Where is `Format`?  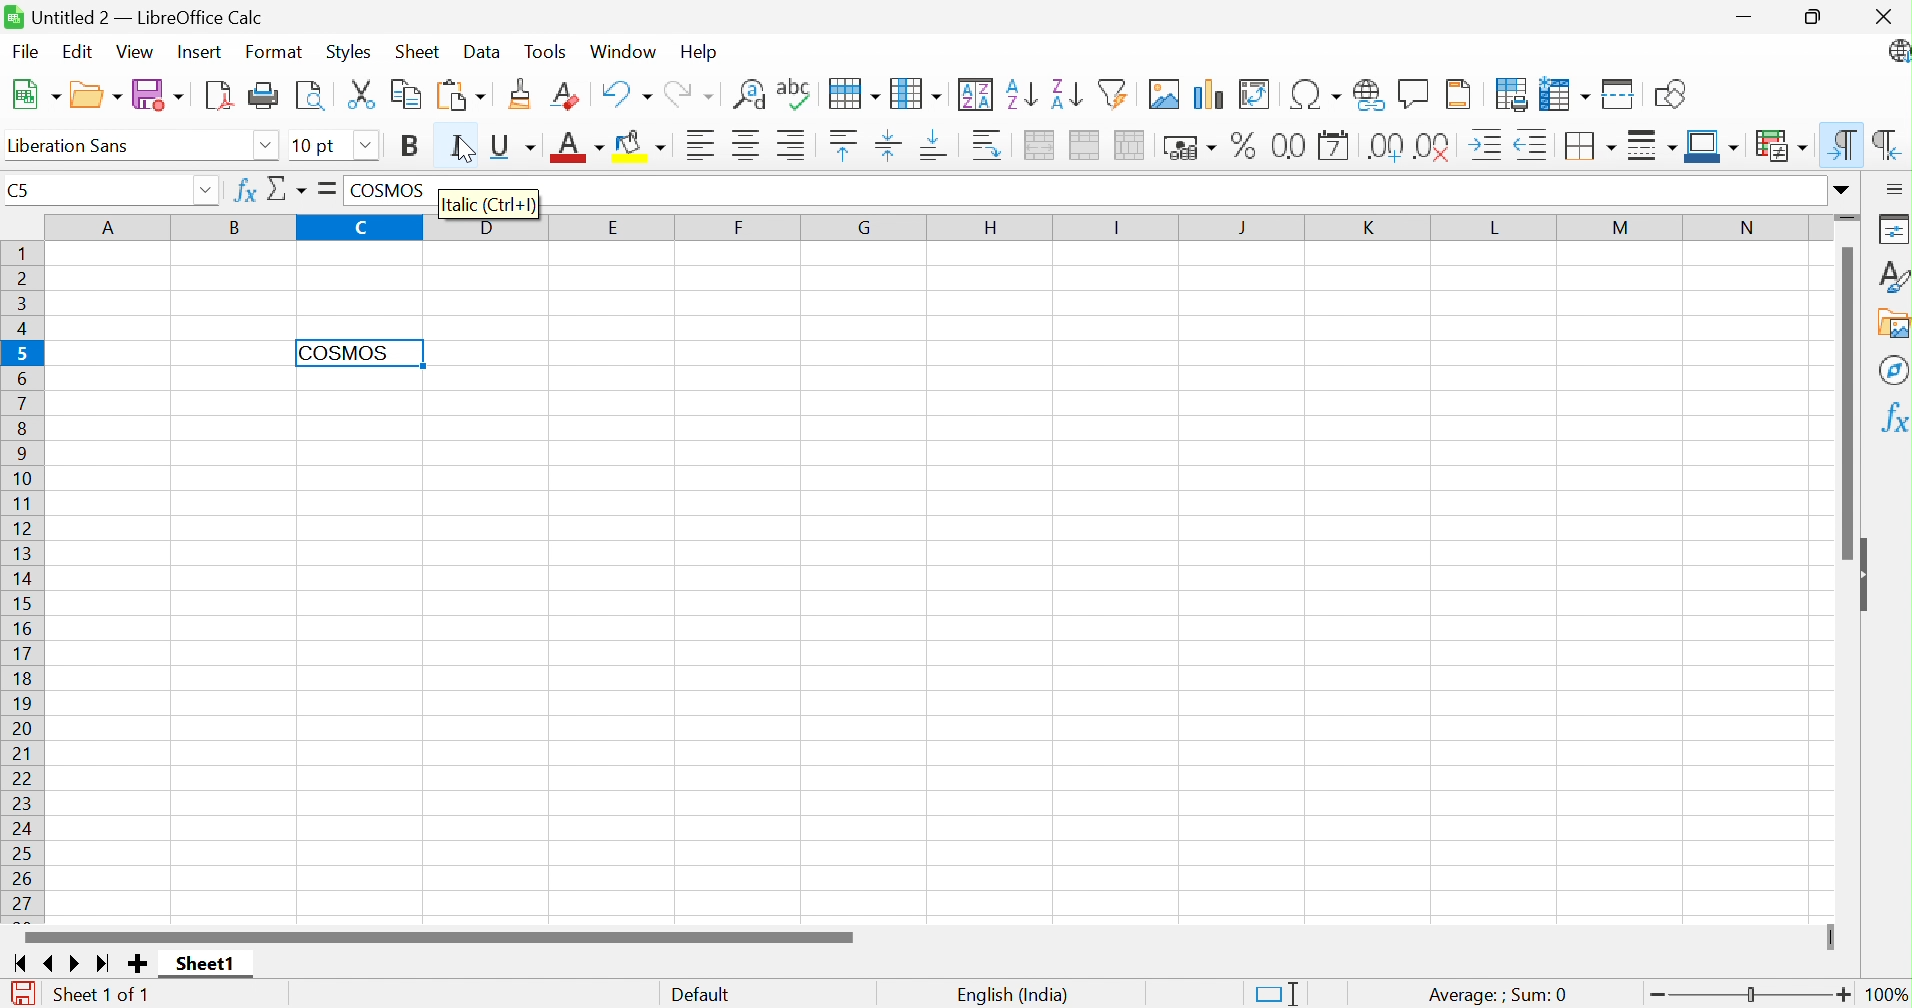
Format is located at coordinates (277, 52).